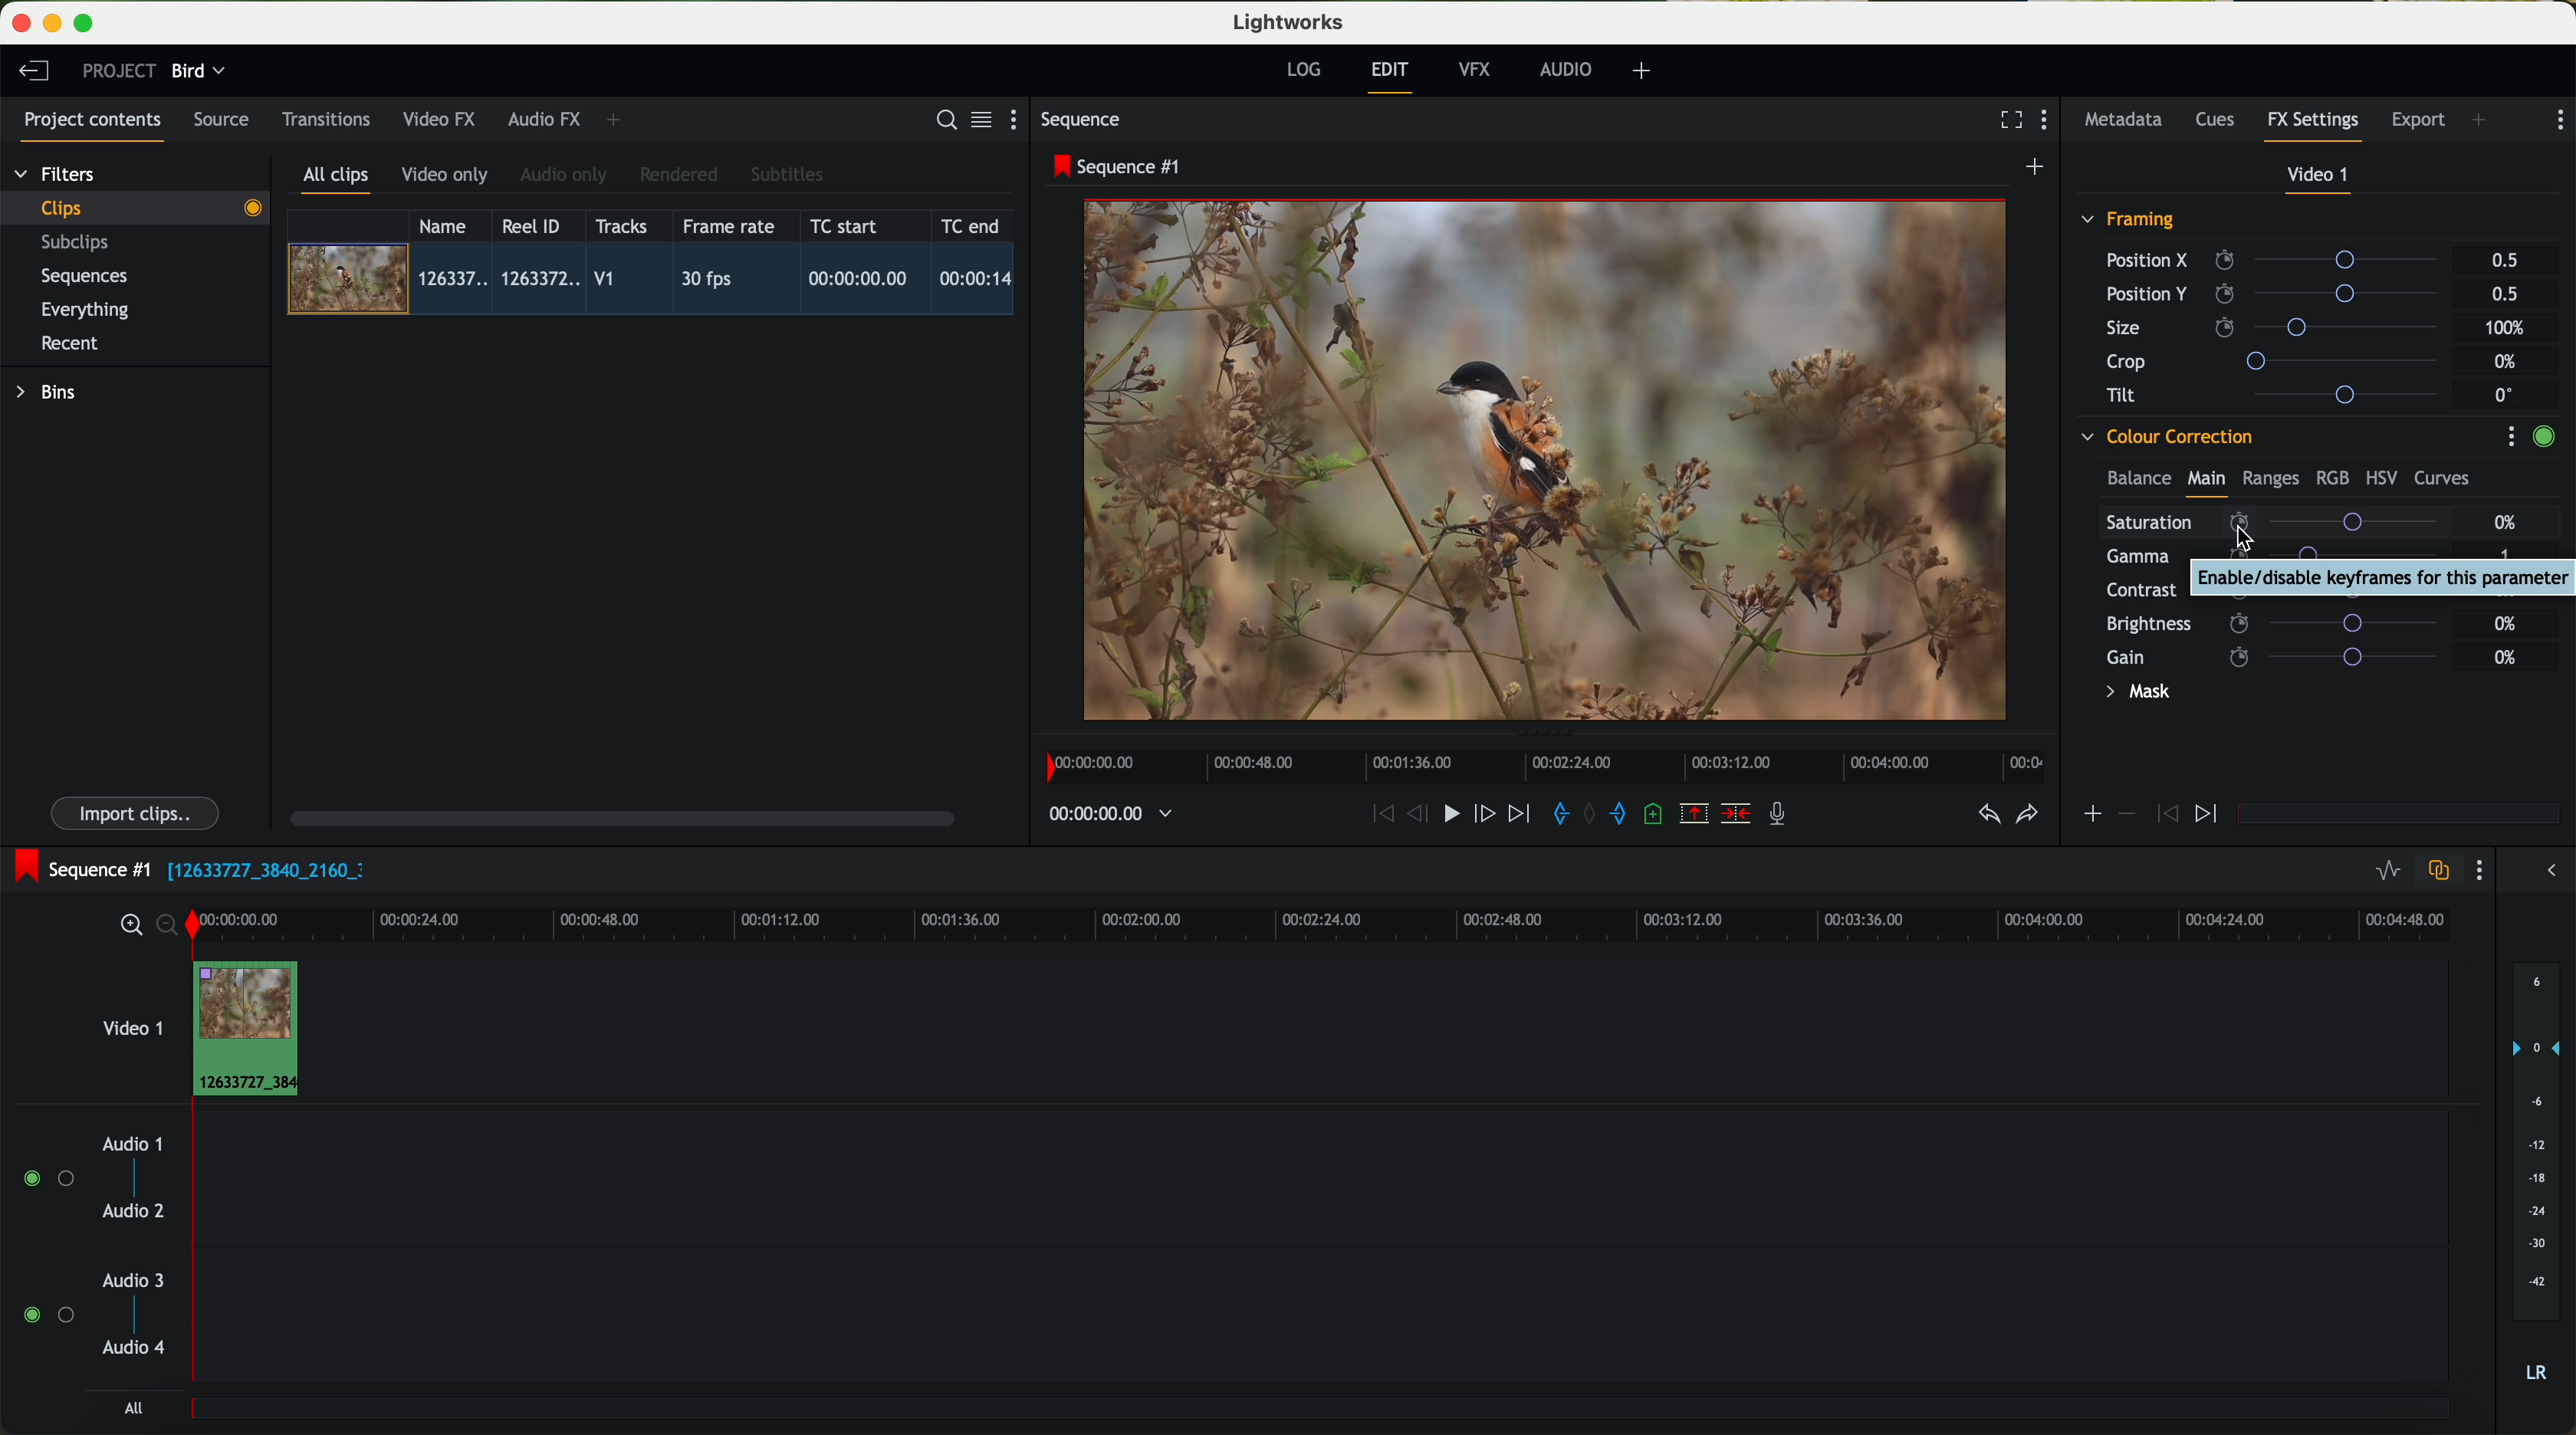  What do you see at coordinates (1555, 817) in the screenshot?
I see `add 'in' mark` at bounding box center [1555, 817].